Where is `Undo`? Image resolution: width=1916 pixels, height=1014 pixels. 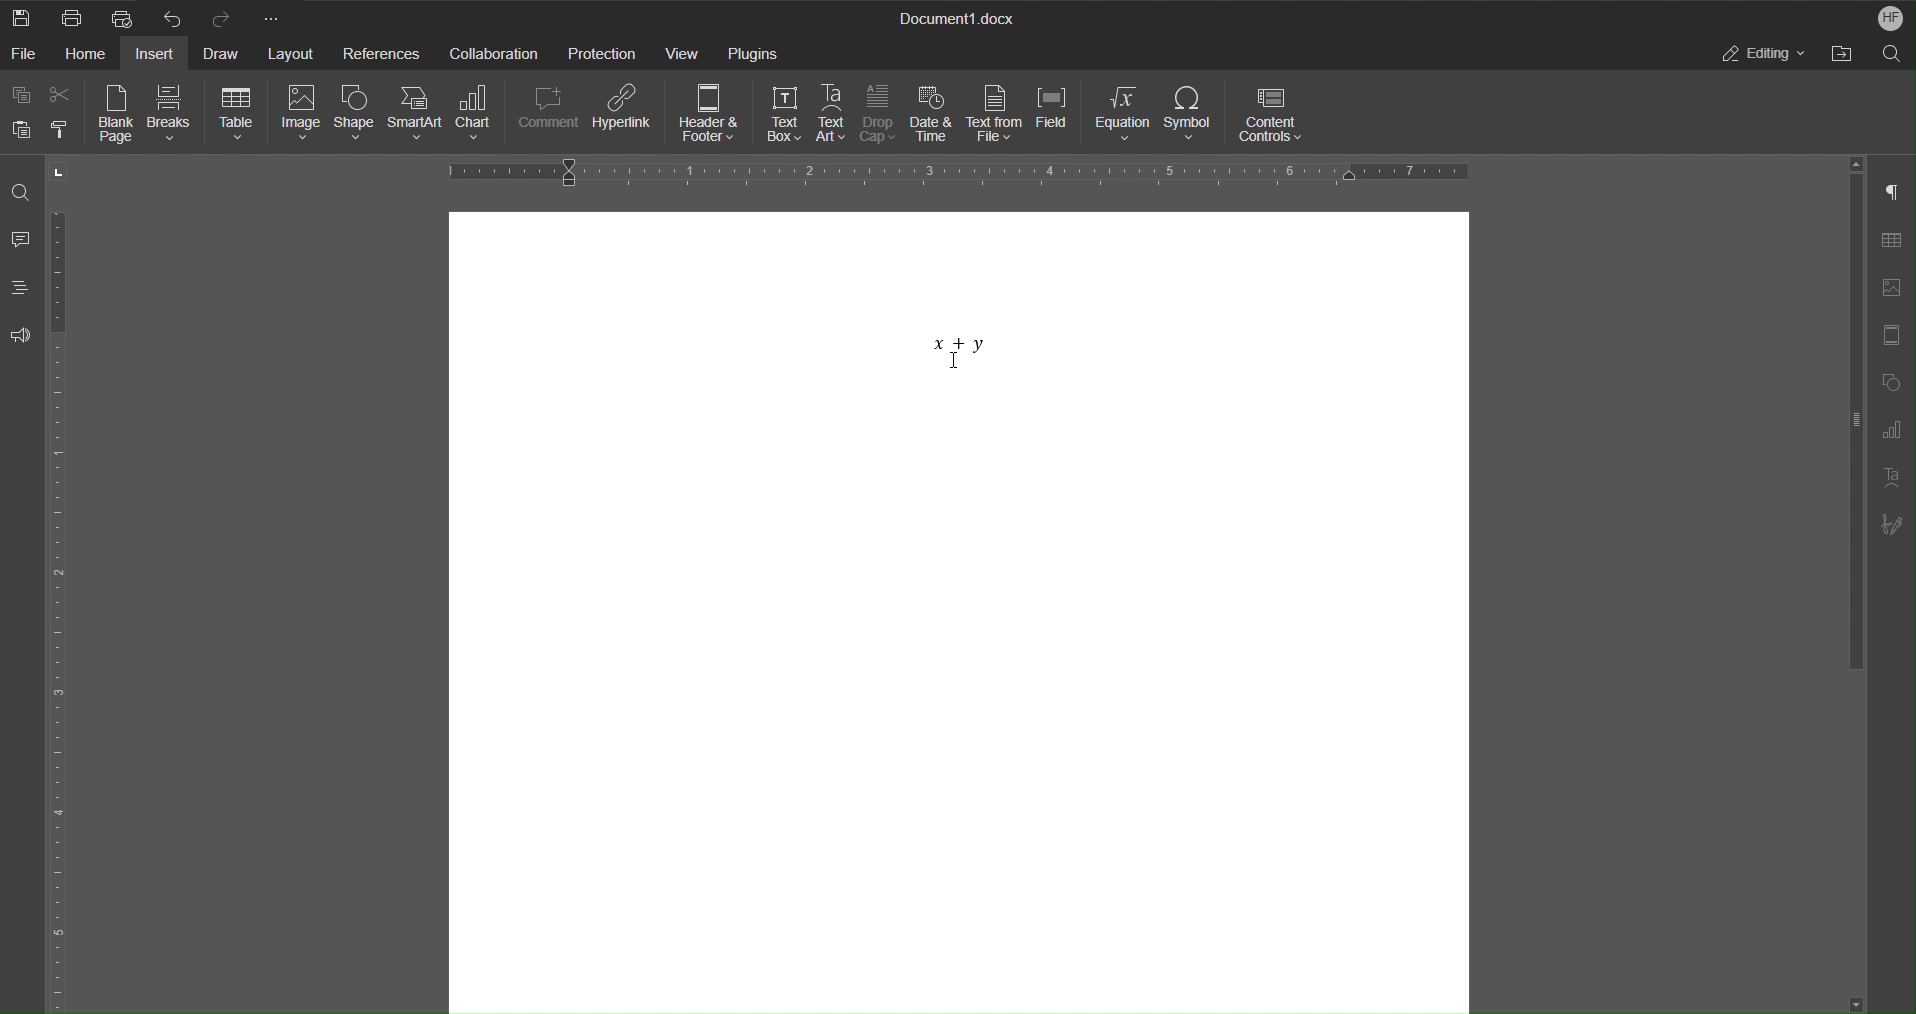 Undo is located at coordinates (177, 17).